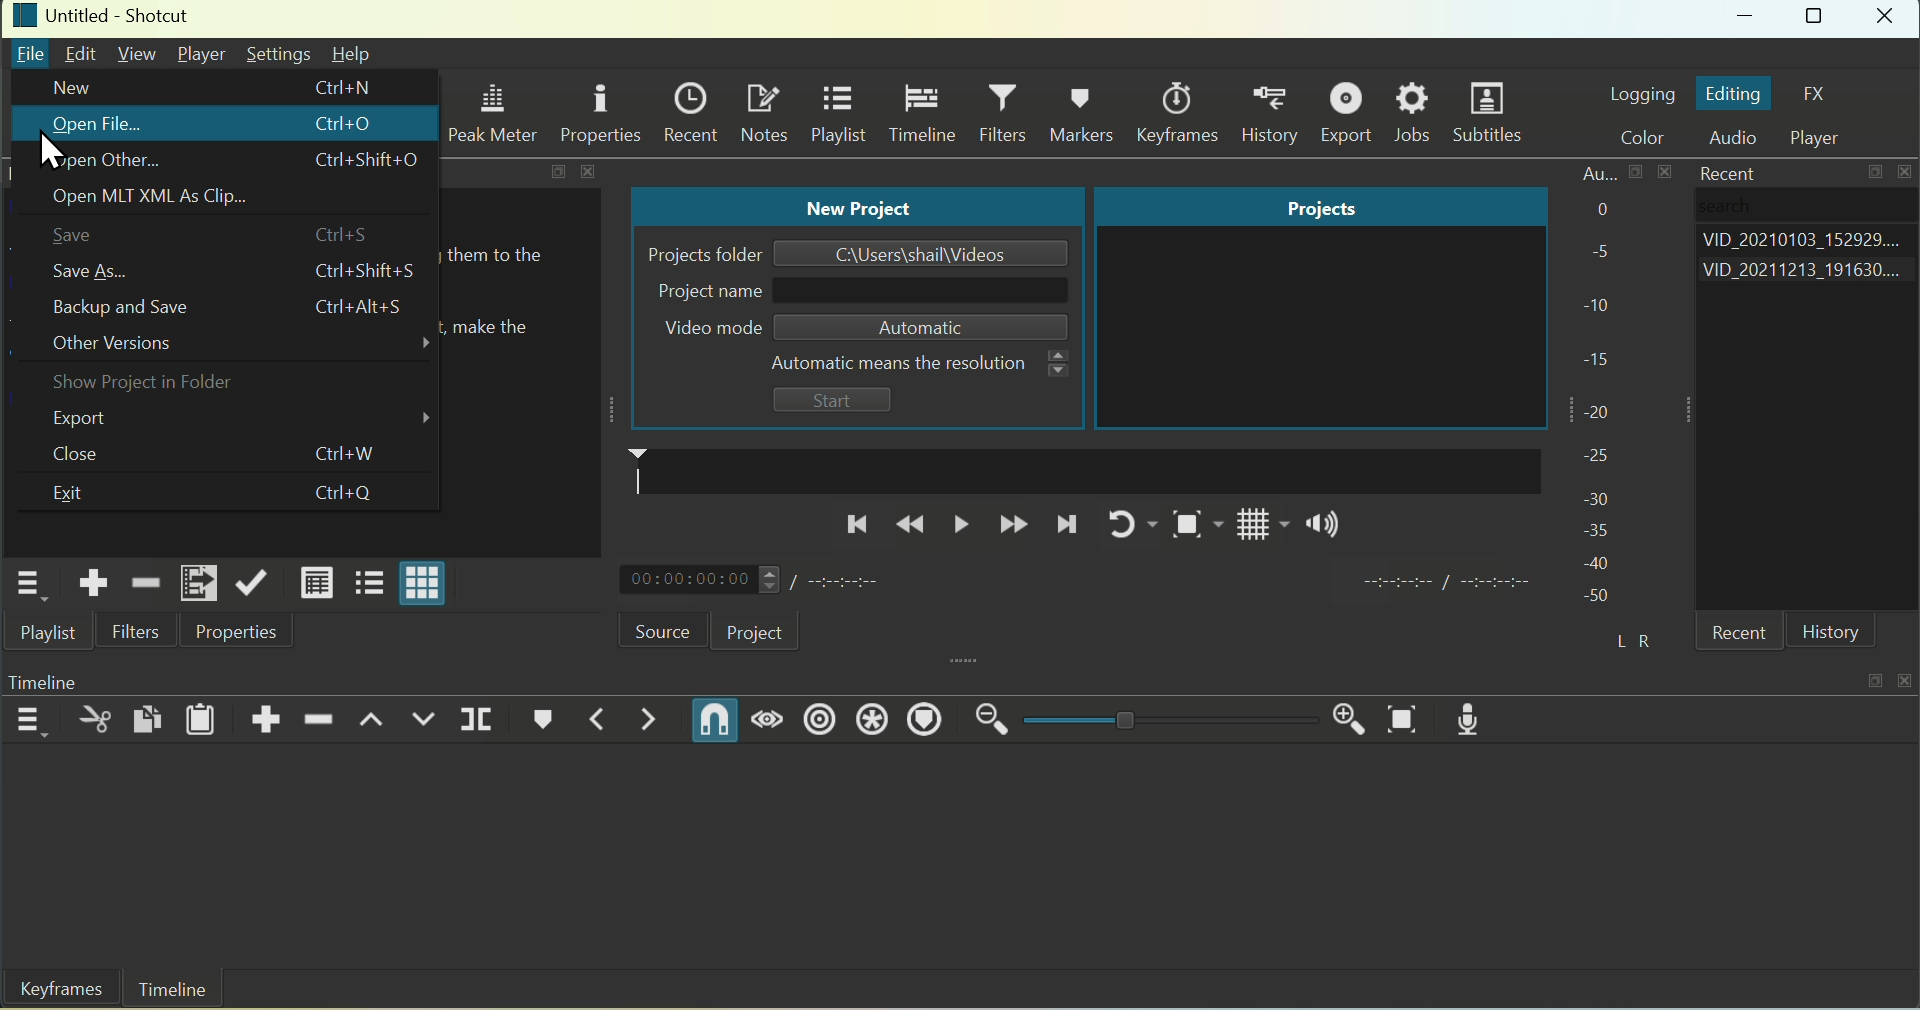 The image size is (1920, 1010). What do you see at coordinates (321, 716) in the screenshot?
I see `Delete` at bounding box center [321, 716].